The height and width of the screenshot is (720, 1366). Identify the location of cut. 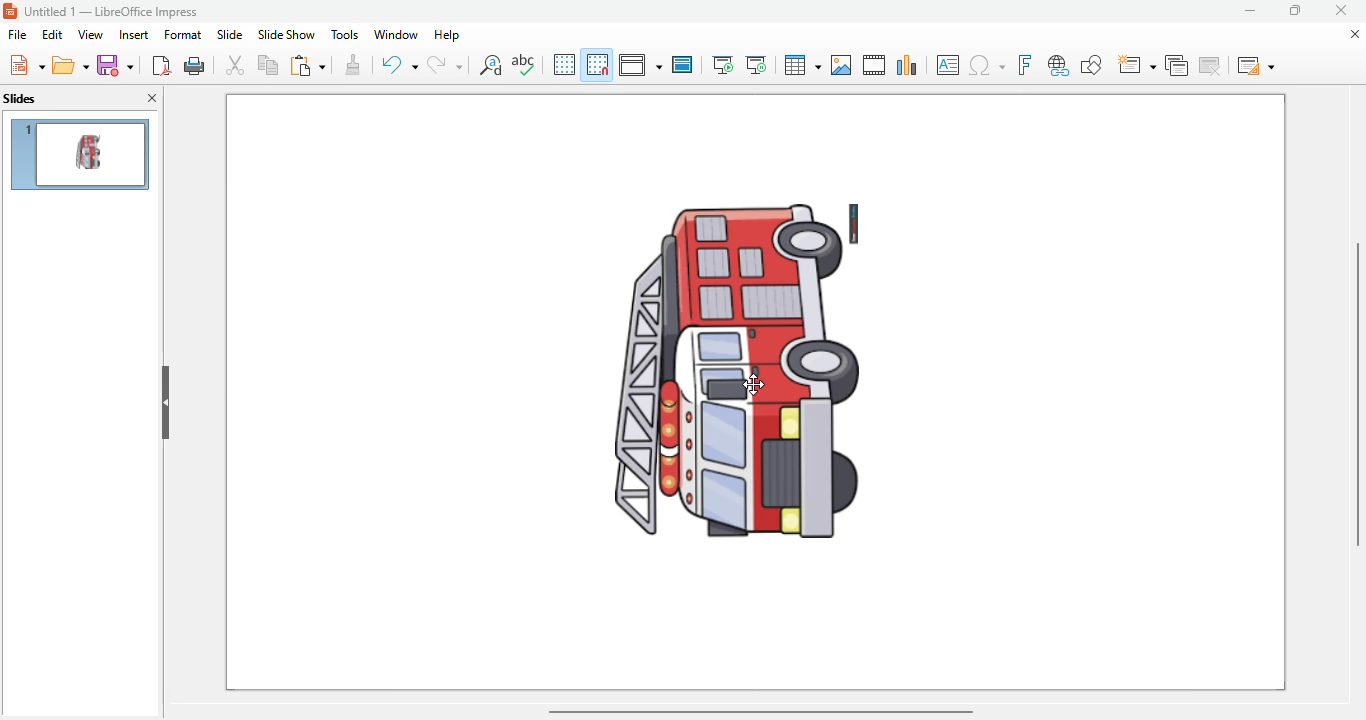
(235, 65).